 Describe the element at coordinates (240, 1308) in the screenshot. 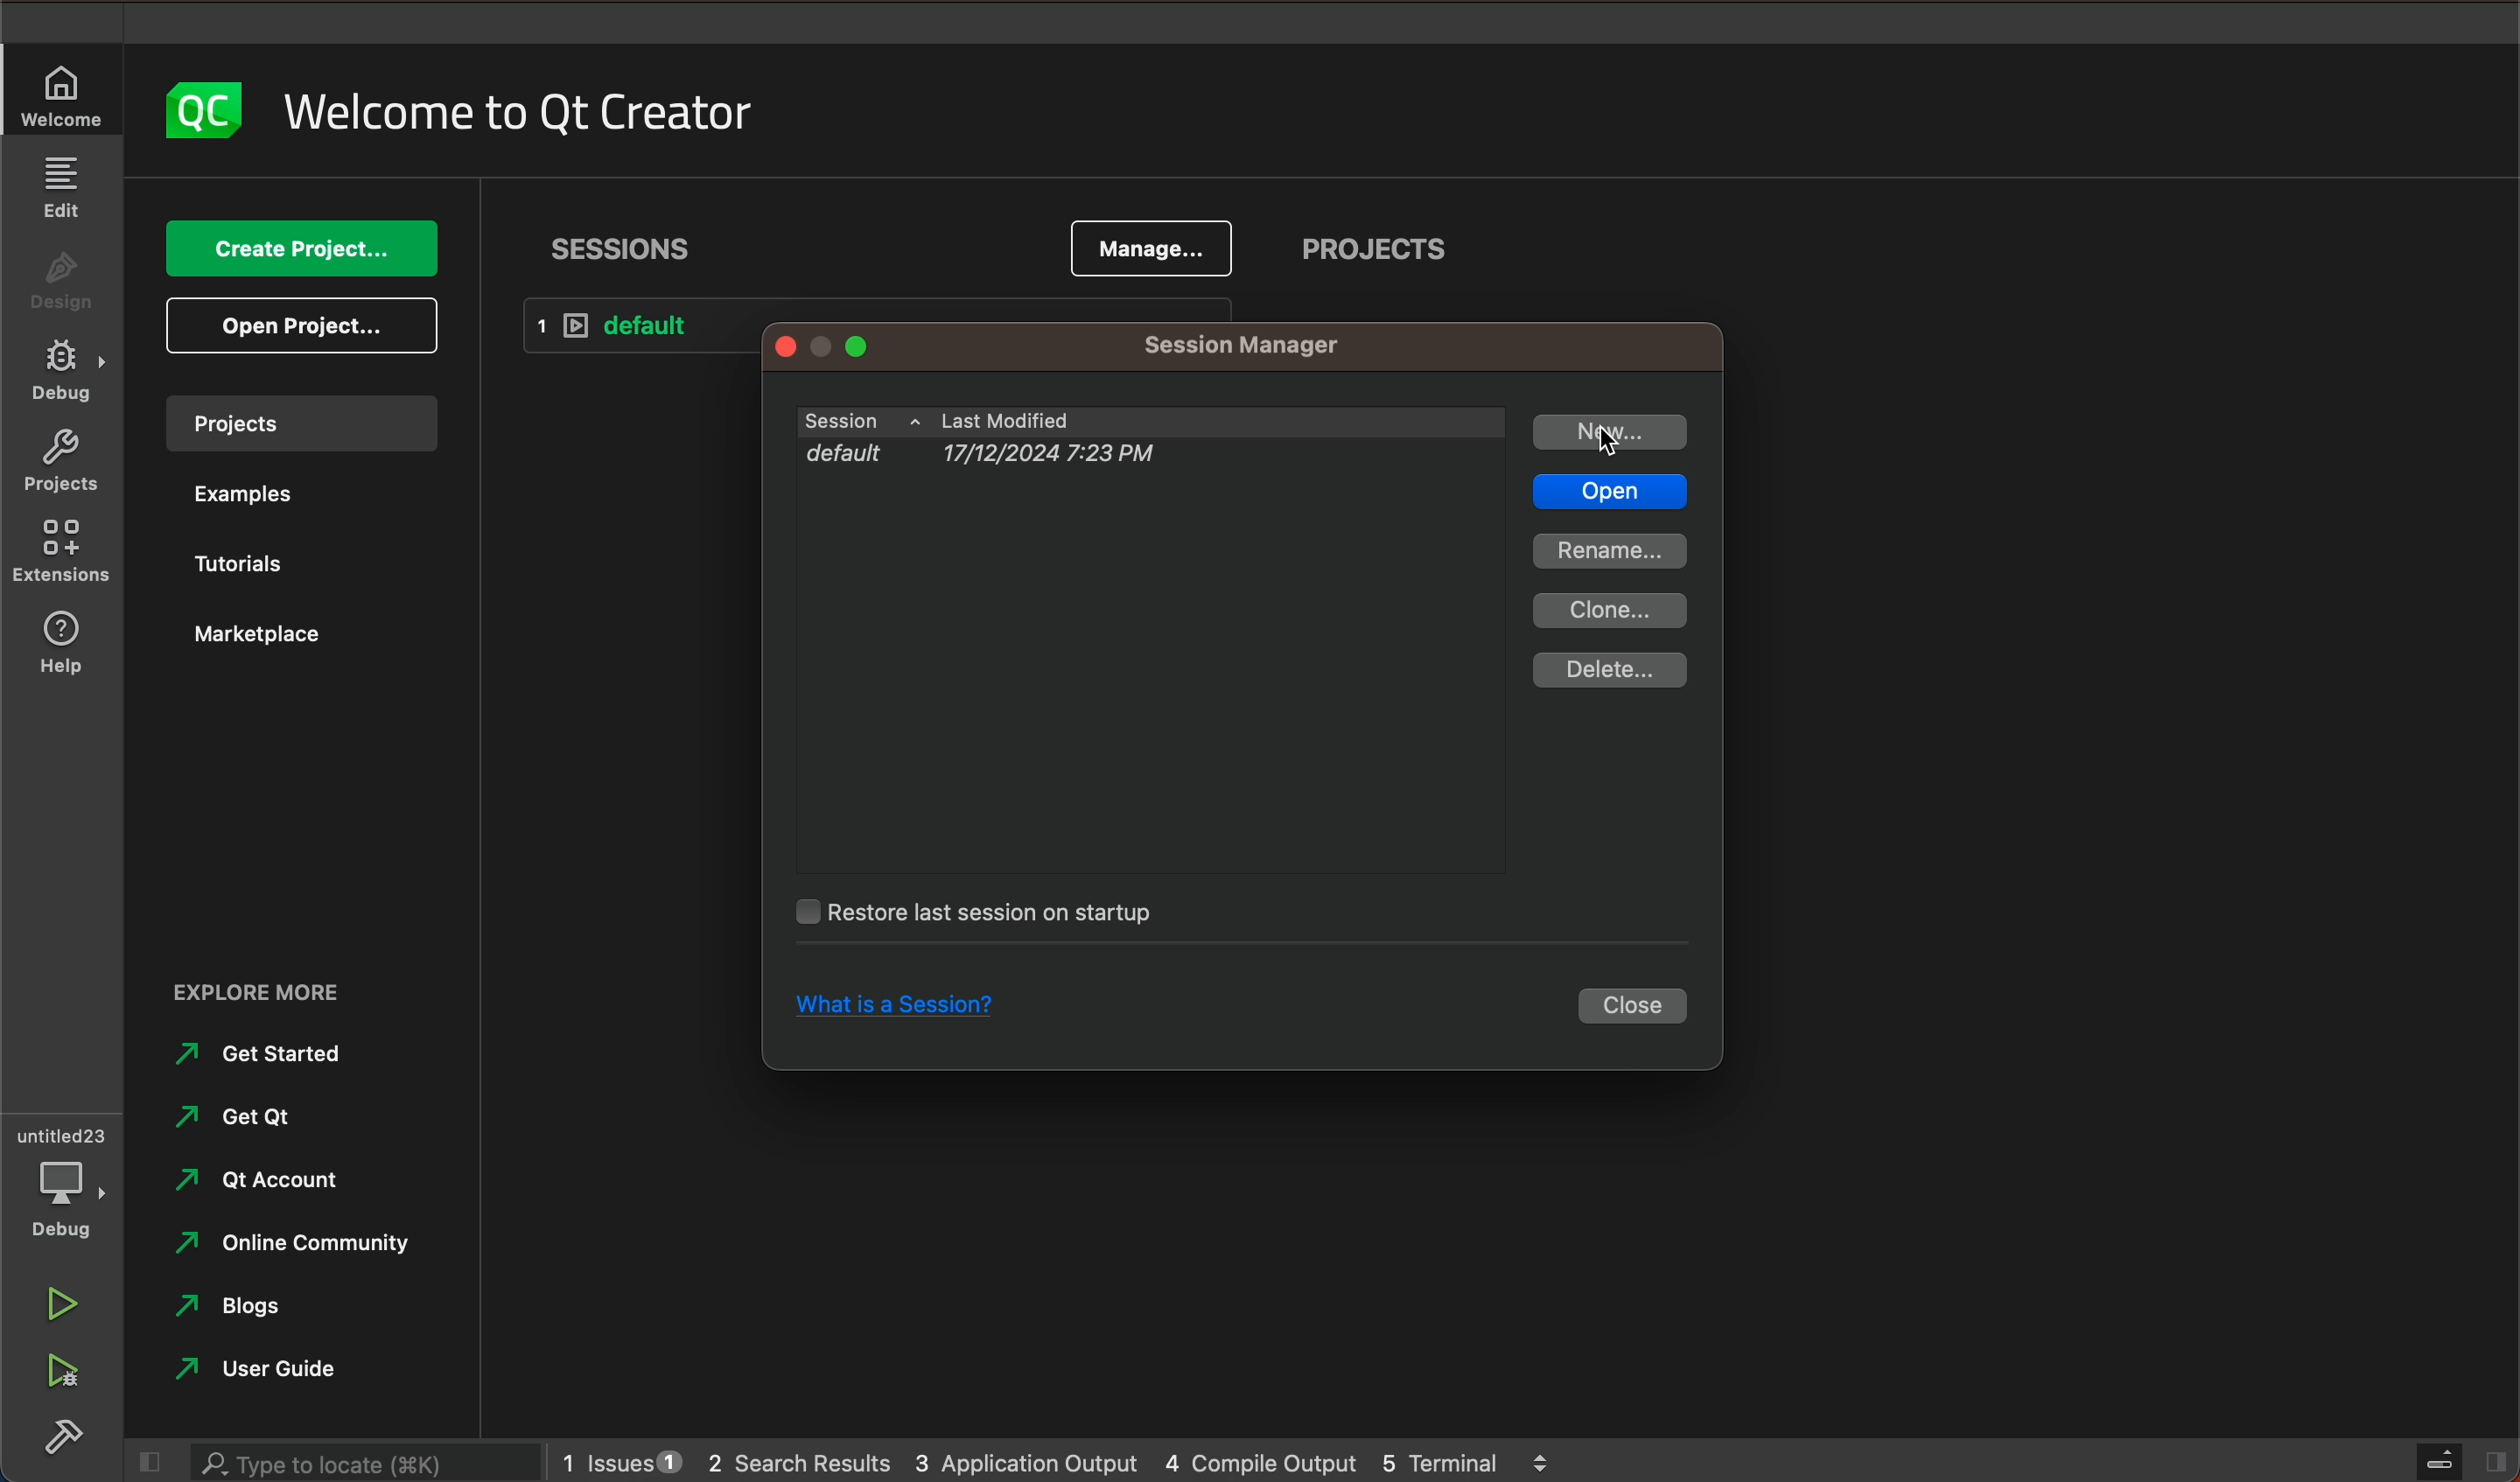

I see `blogs` at that location.